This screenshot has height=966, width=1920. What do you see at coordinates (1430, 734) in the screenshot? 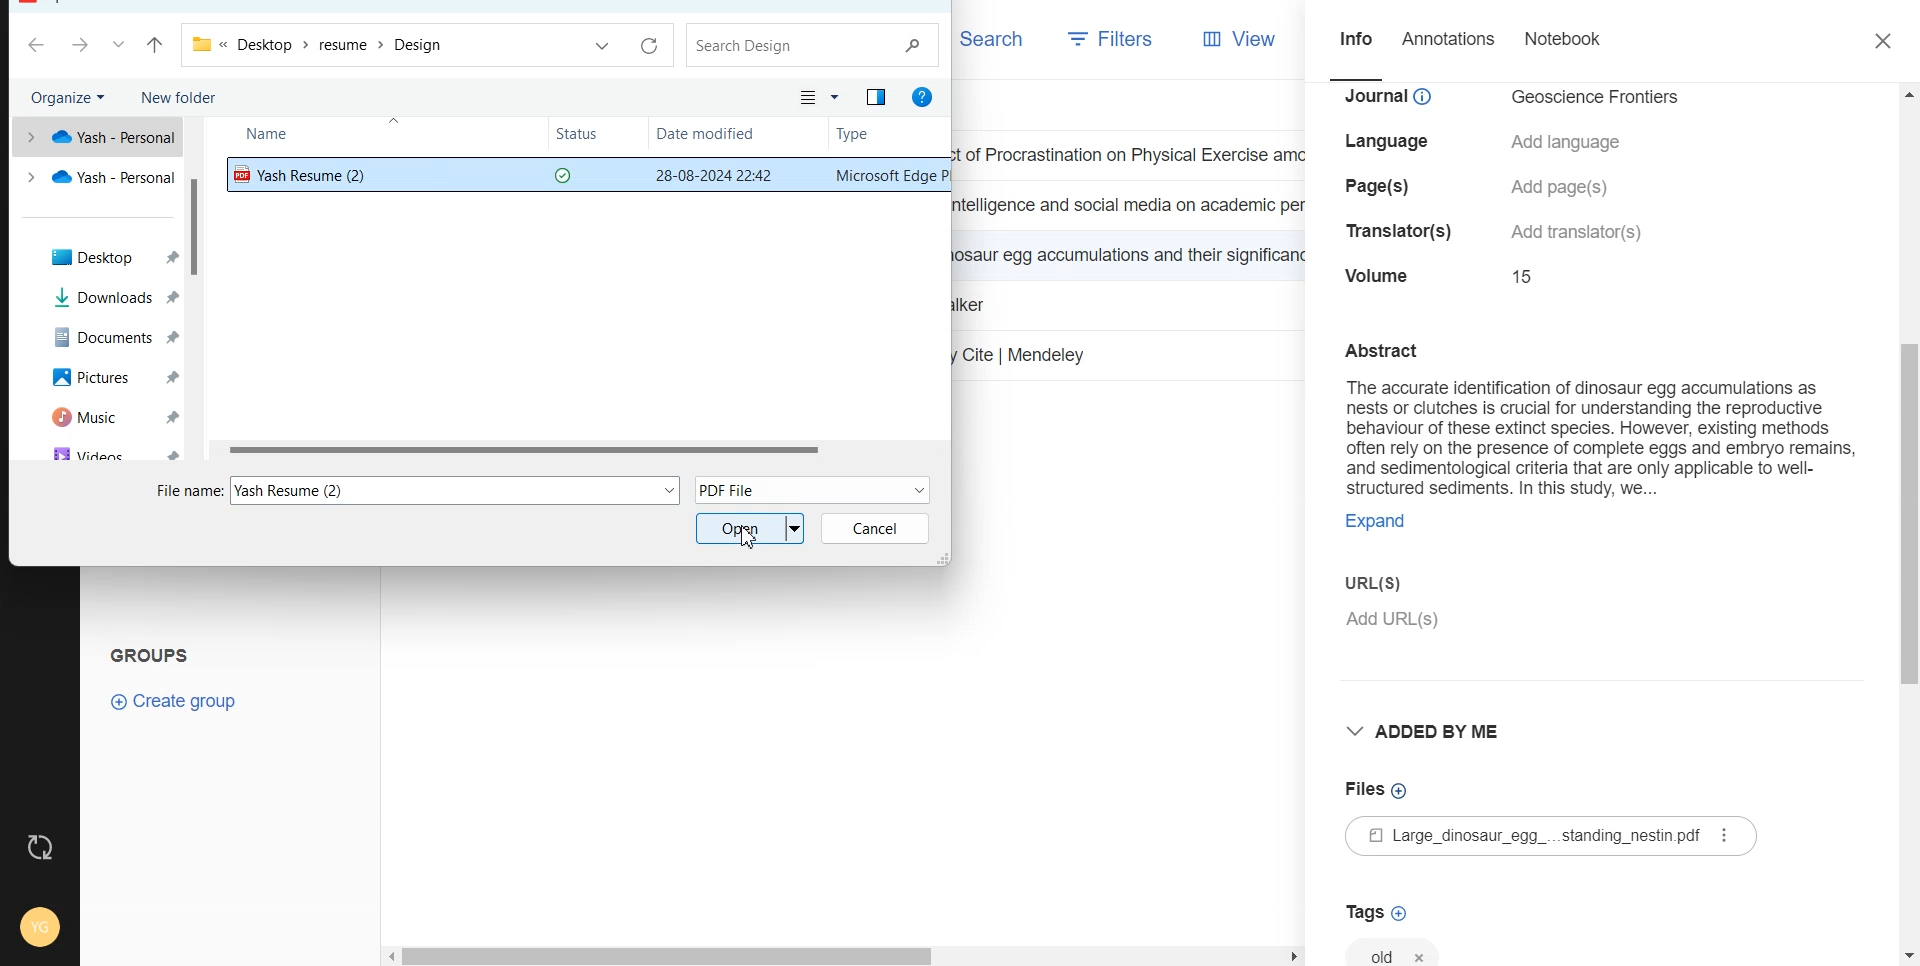
I see `Added by me` at bounding box center [1430, 734].